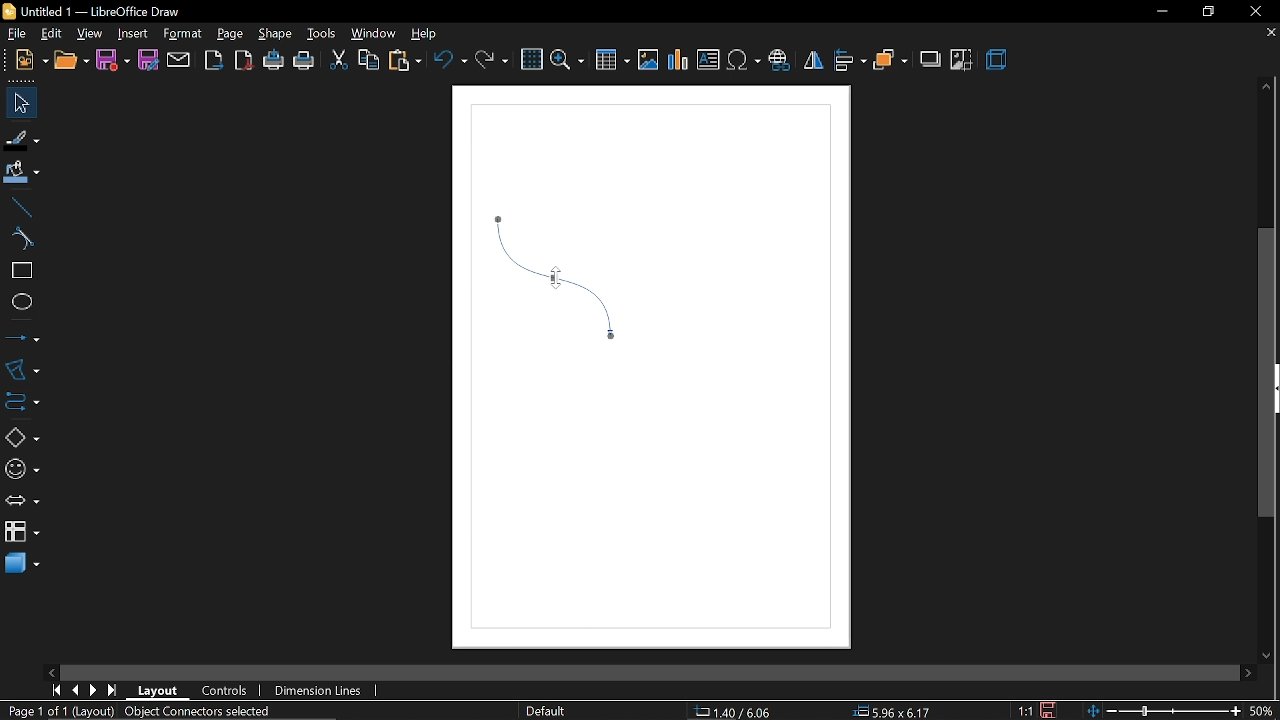 This screenshot has height=720, width=1280. I want to click on tools, so click(319, 33).